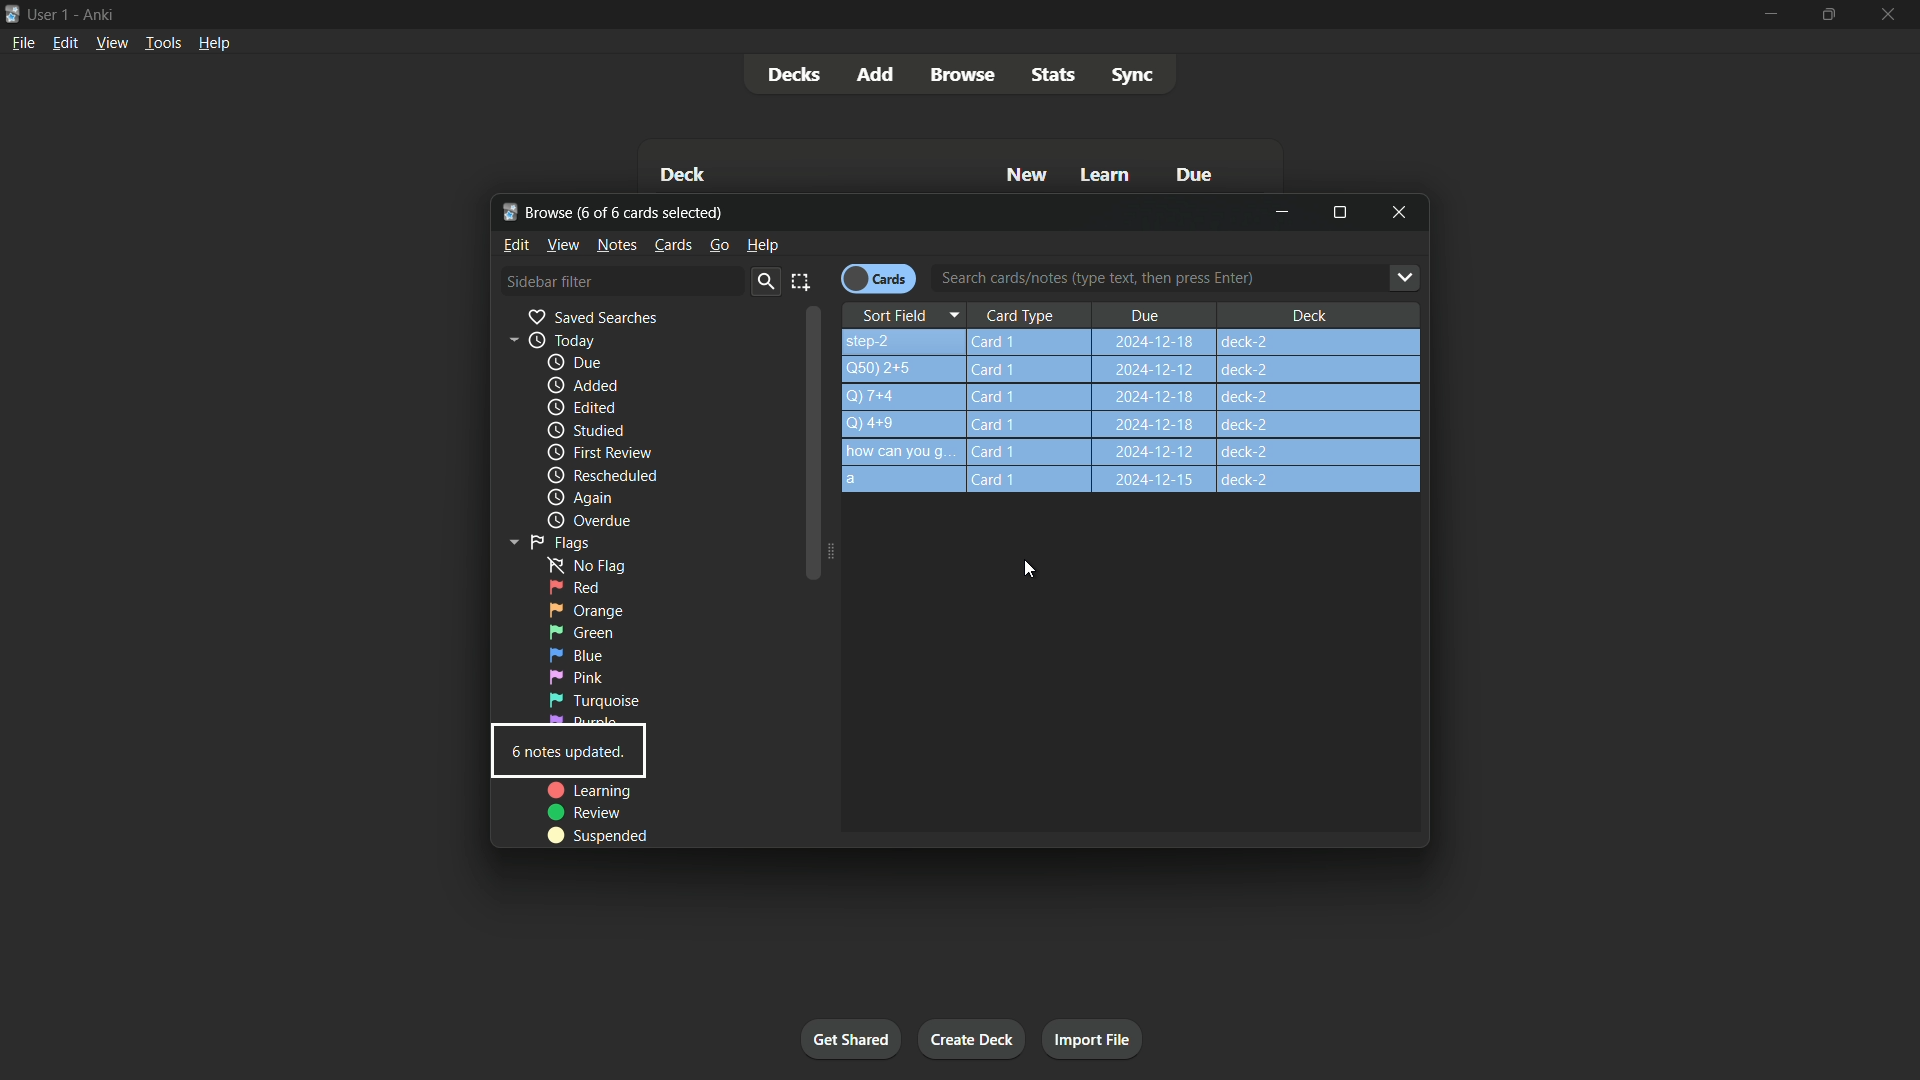  Describe the element at coordinates (591, 317) in the screenshot. I see `Saved searches` at that location.